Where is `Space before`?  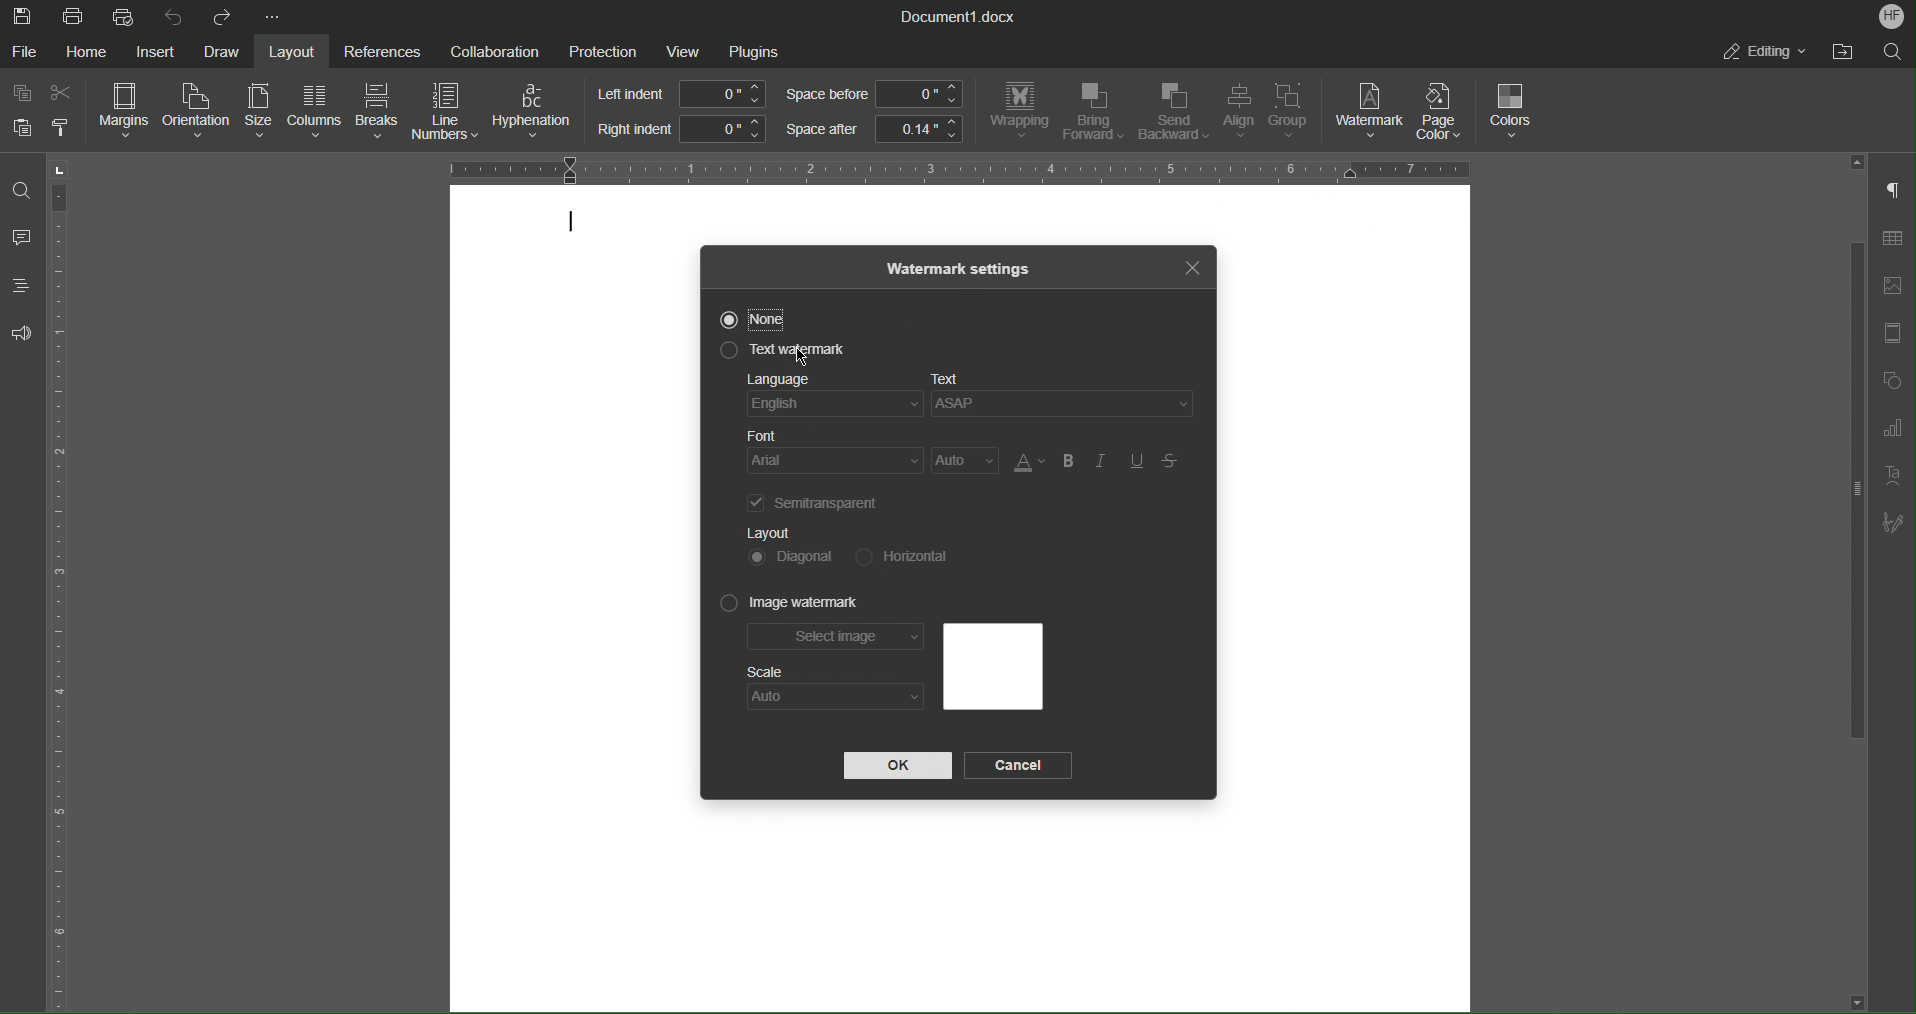 Space before is located at coordinates (873, 95).